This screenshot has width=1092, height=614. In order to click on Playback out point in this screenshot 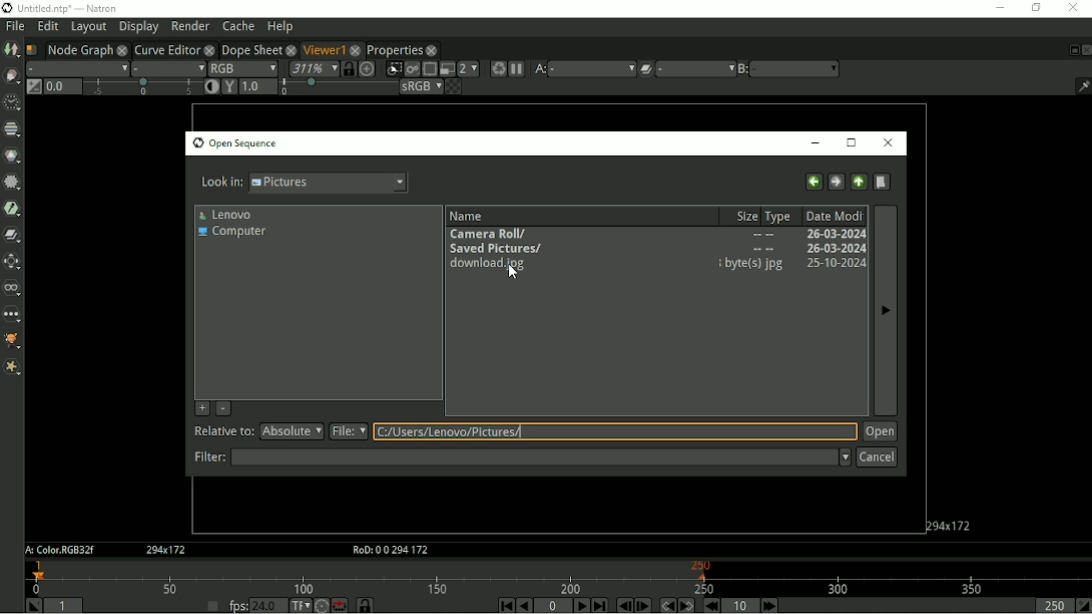, I will do `click(1050, 606)`.